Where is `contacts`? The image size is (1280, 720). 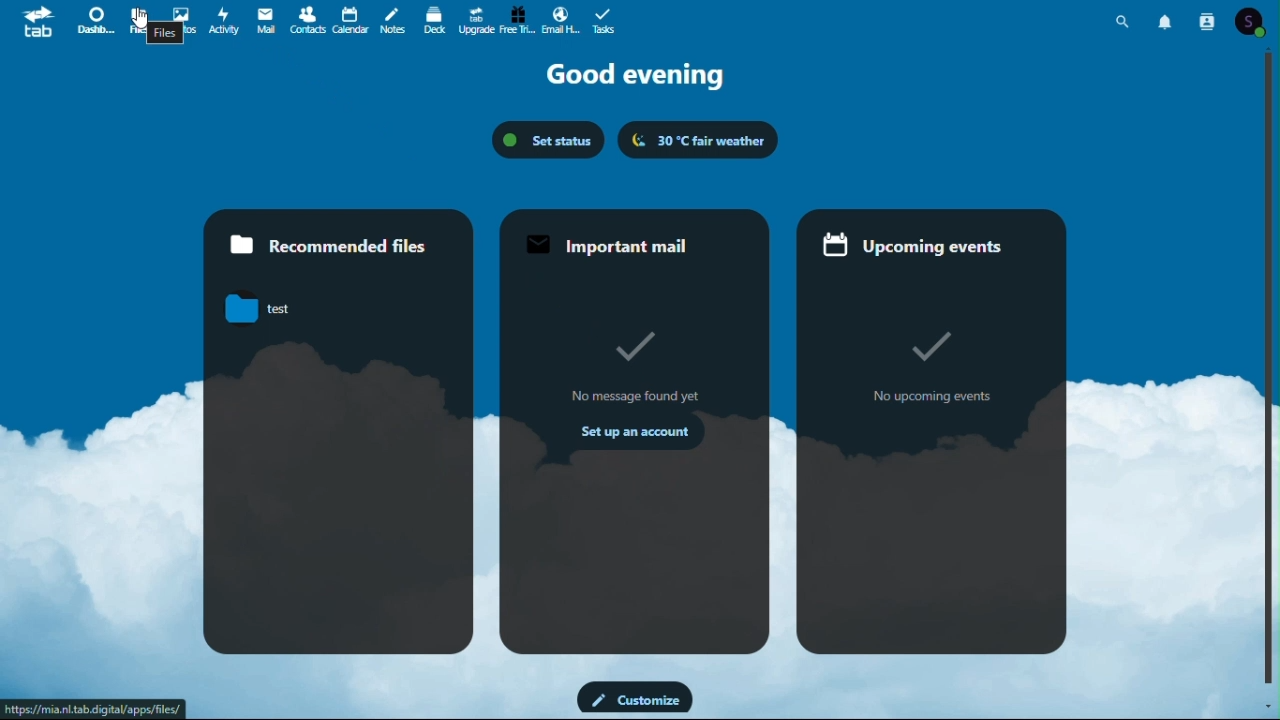
contacts is located at coordinates (1207, 20).